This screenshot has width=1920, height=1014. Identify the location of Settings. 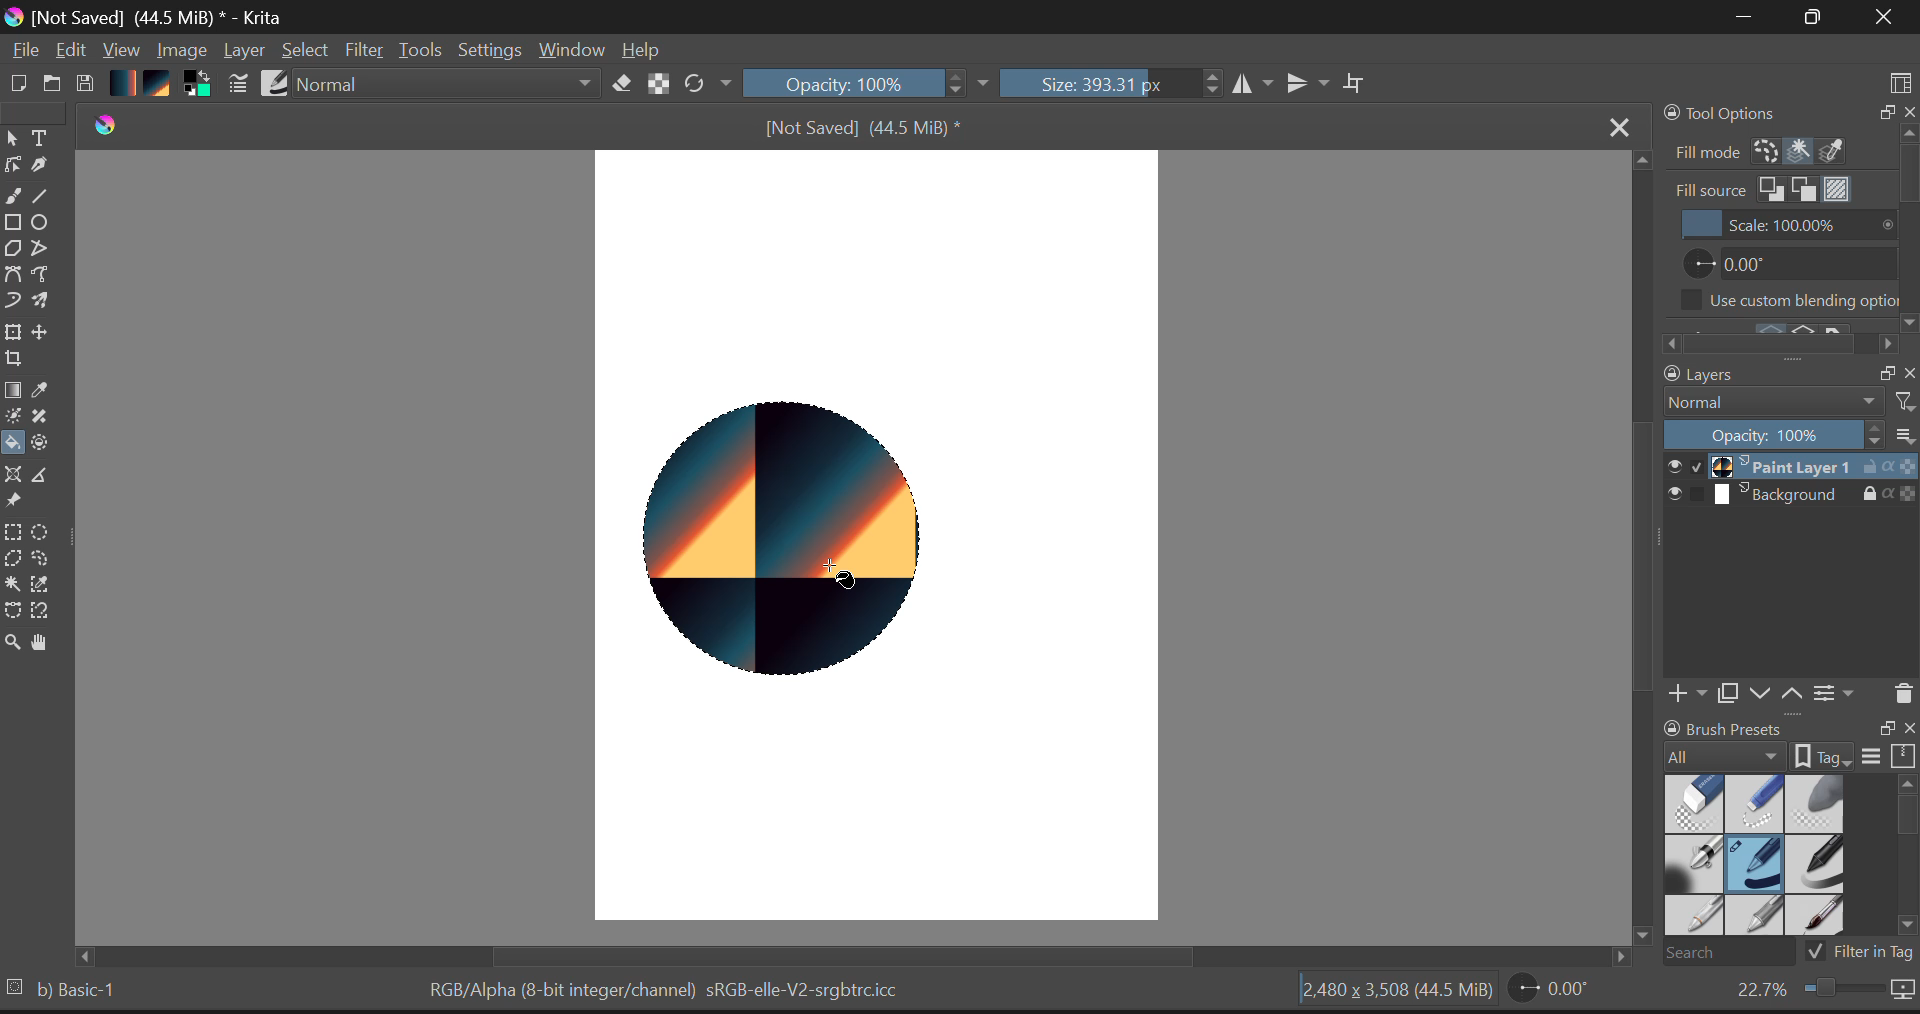
(492, 51).